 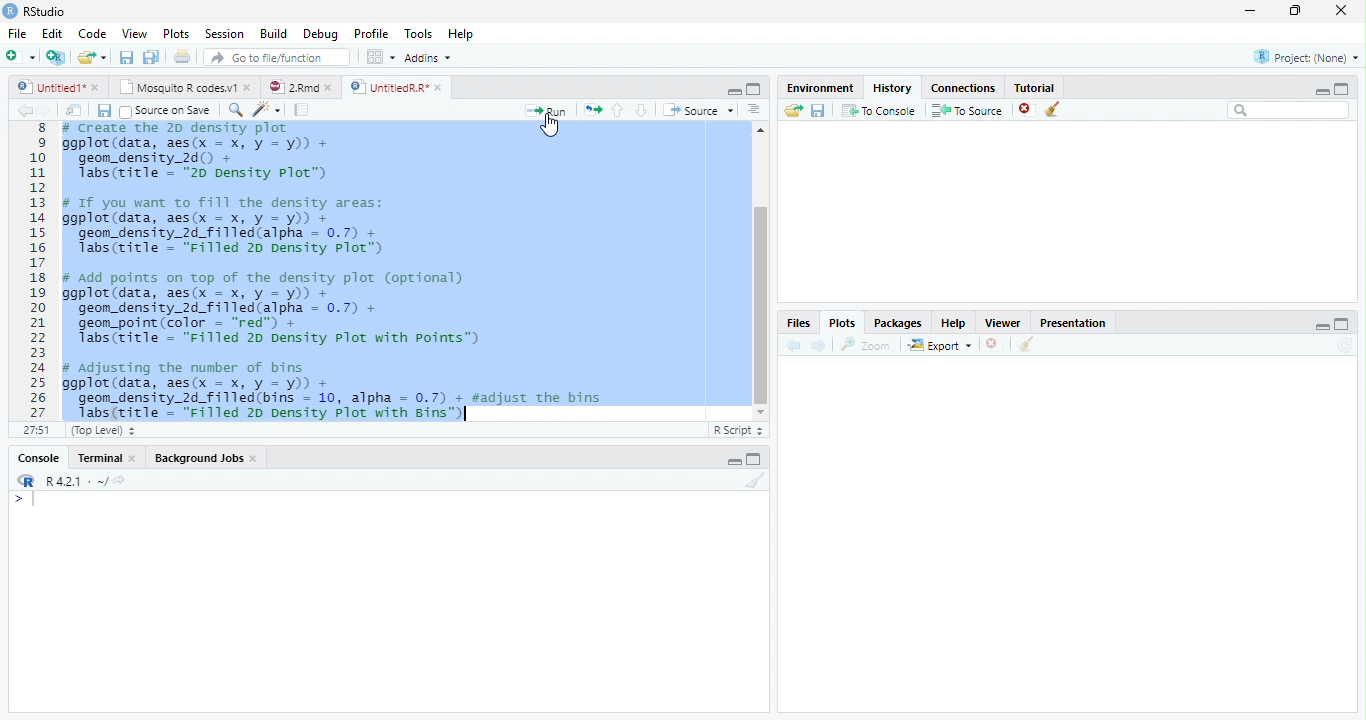 What do you see at coordinates (38, 459) in the screenshot?
I see `Console` at bounding box center [38, 459].